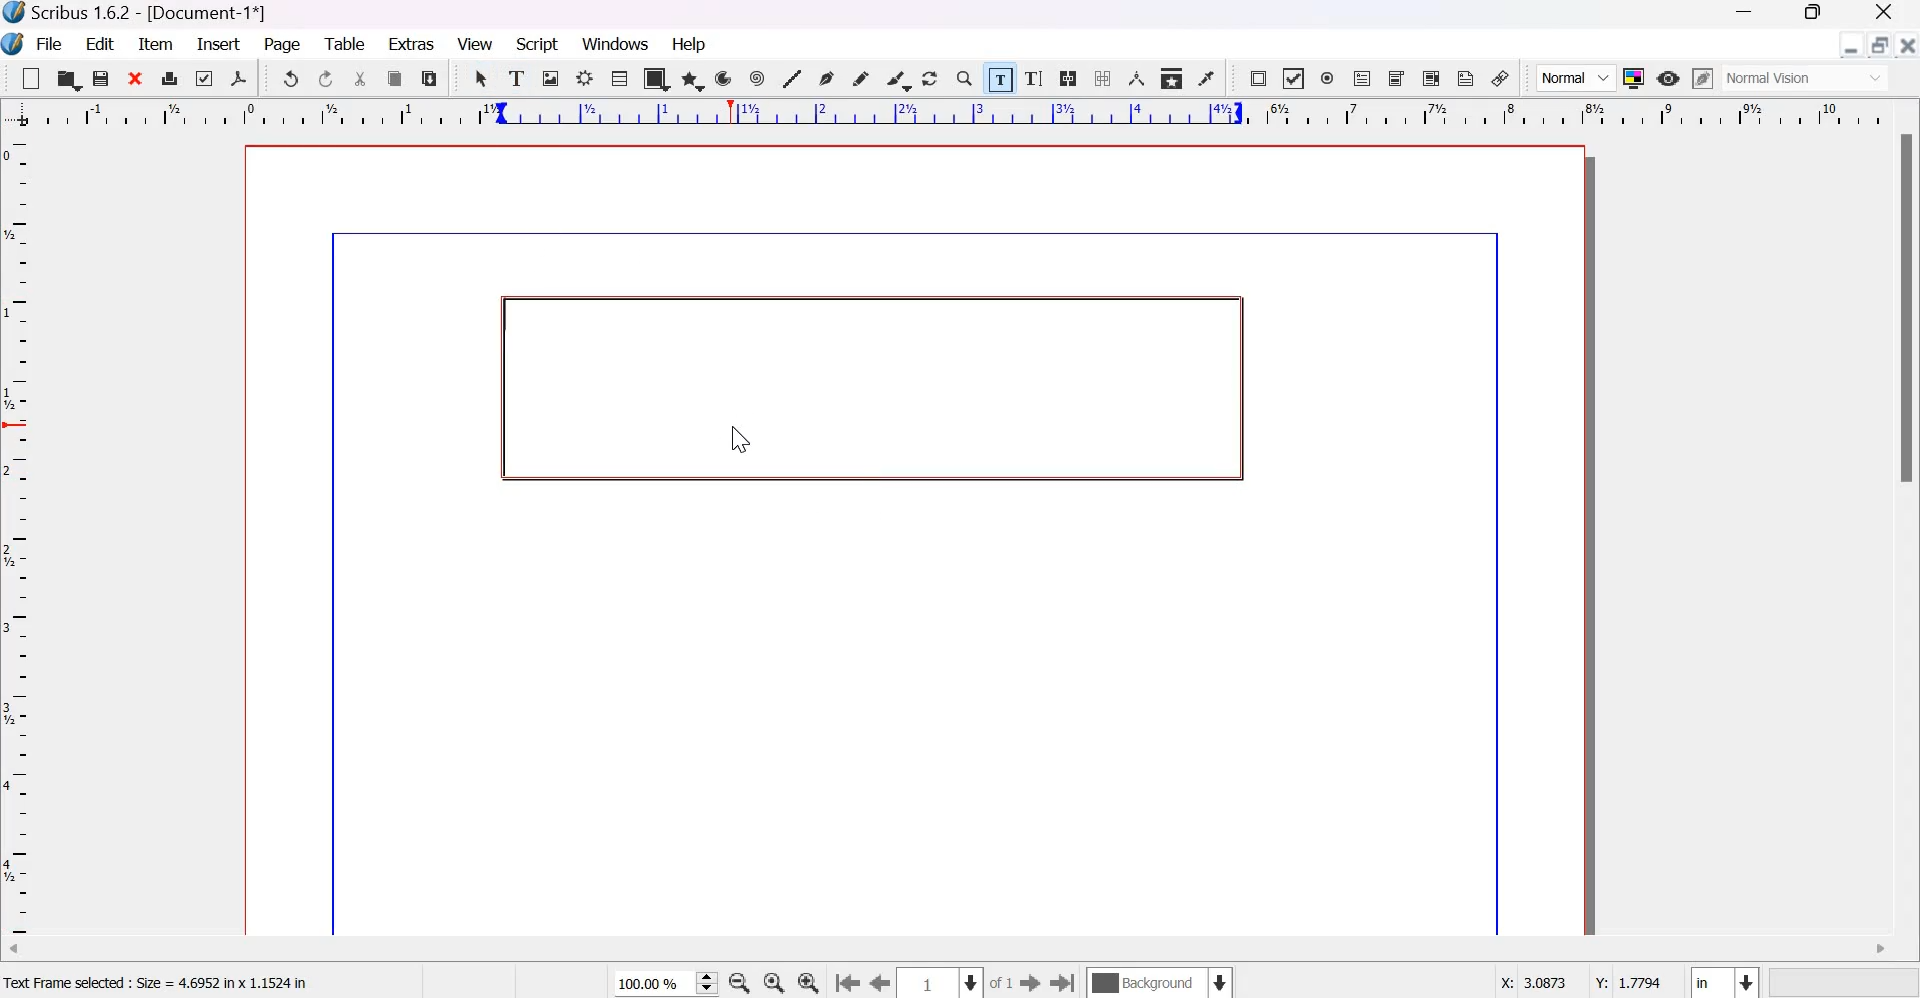 The image size is (1920, 998). What do you see at coordinates (692, 44) in the screenshot?
I see `Help` at bounding box center [692, 44].